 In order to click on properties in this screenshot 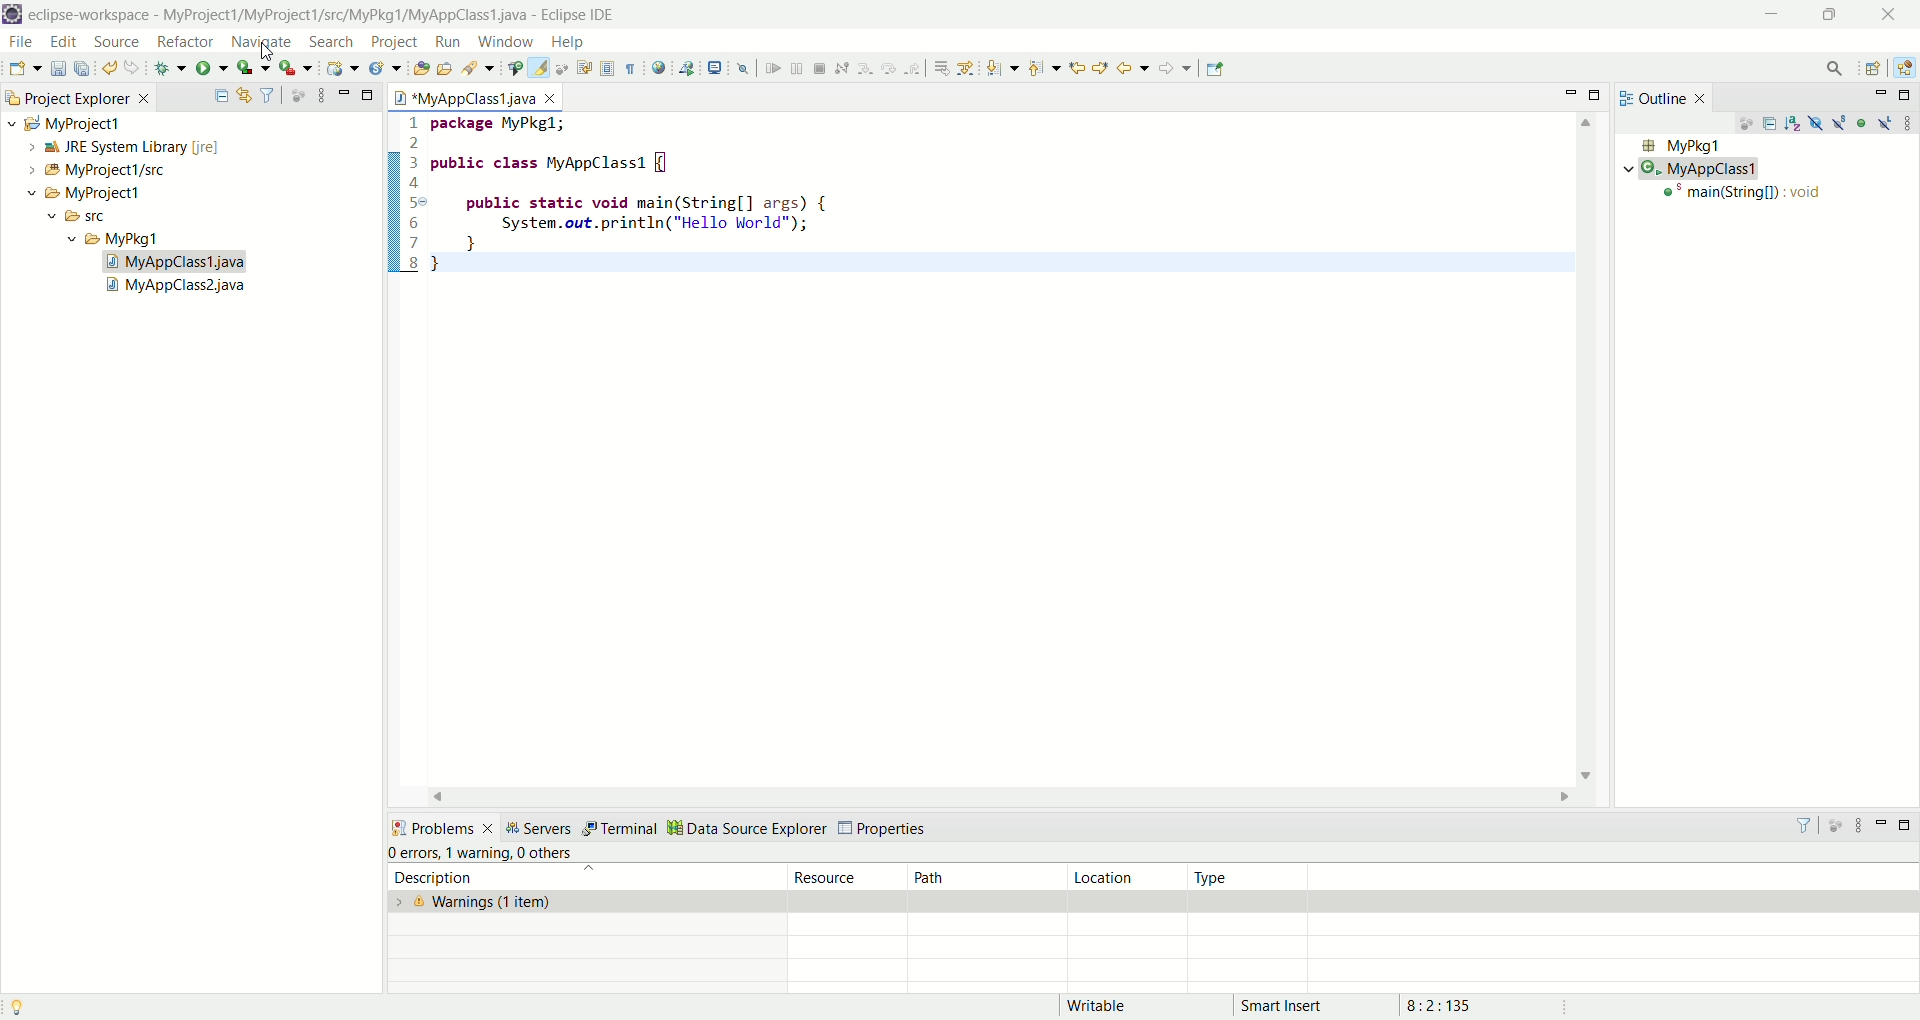, I will do `click(886, 829)`.